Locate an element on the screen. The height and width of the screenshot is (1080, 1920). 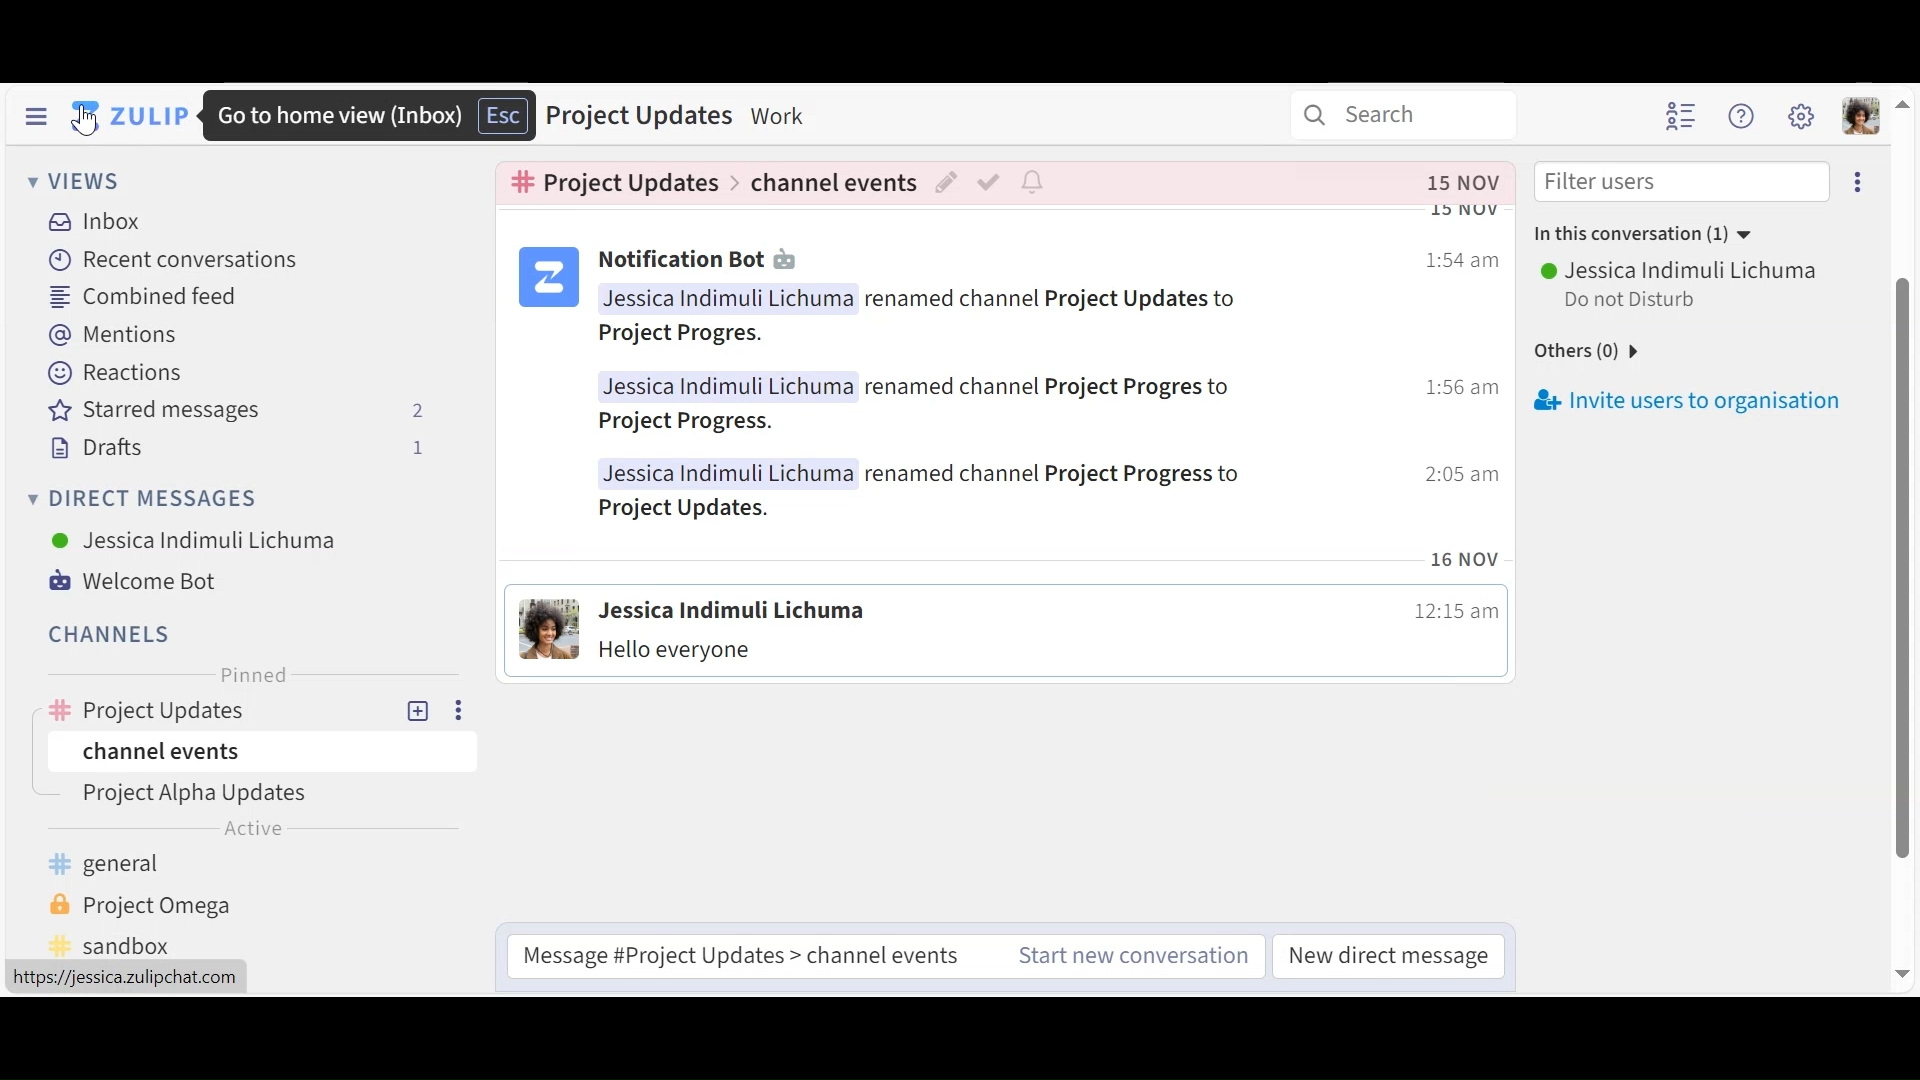
notification bot profile photo is located at coordinates (548, 275).